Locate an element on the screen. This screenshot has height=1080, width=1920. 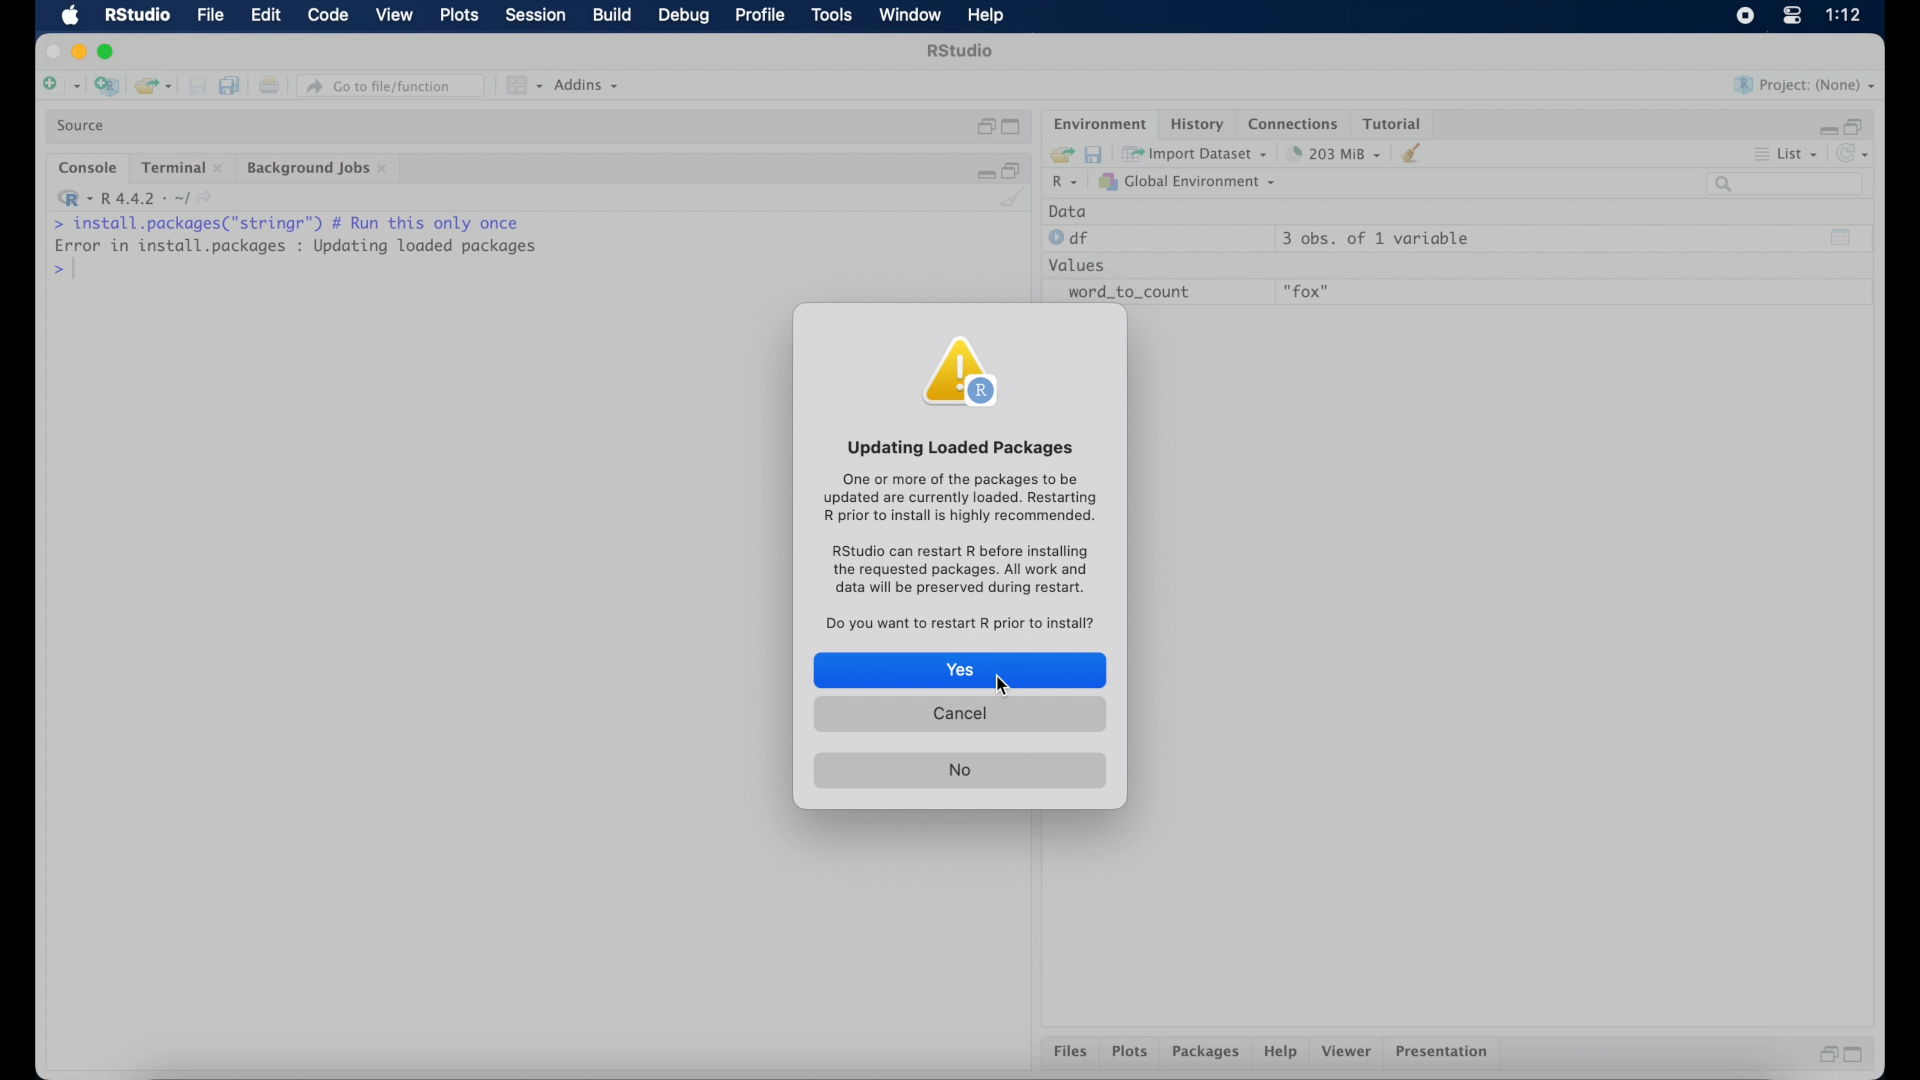
create new project is located at coordinates (106, 87).